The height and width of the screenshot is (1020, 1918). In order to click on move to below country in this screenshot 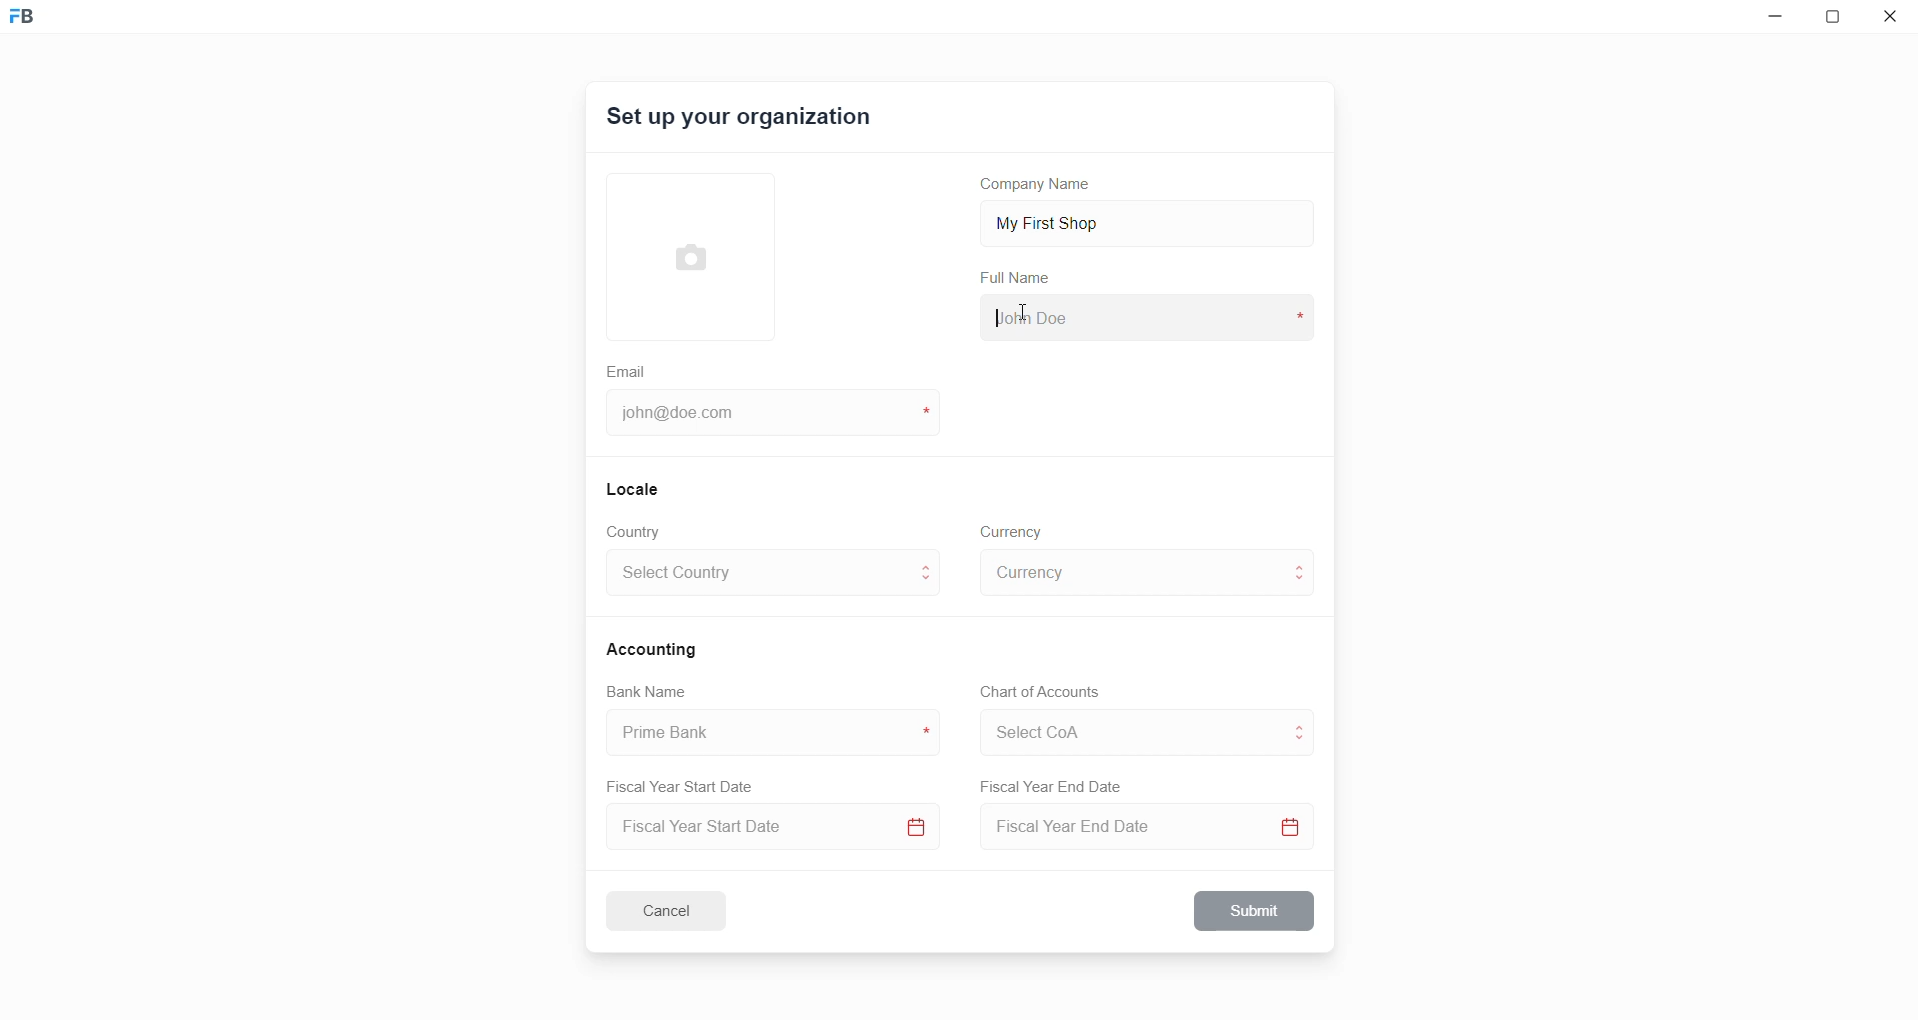, I will do `click(930, 585)`.